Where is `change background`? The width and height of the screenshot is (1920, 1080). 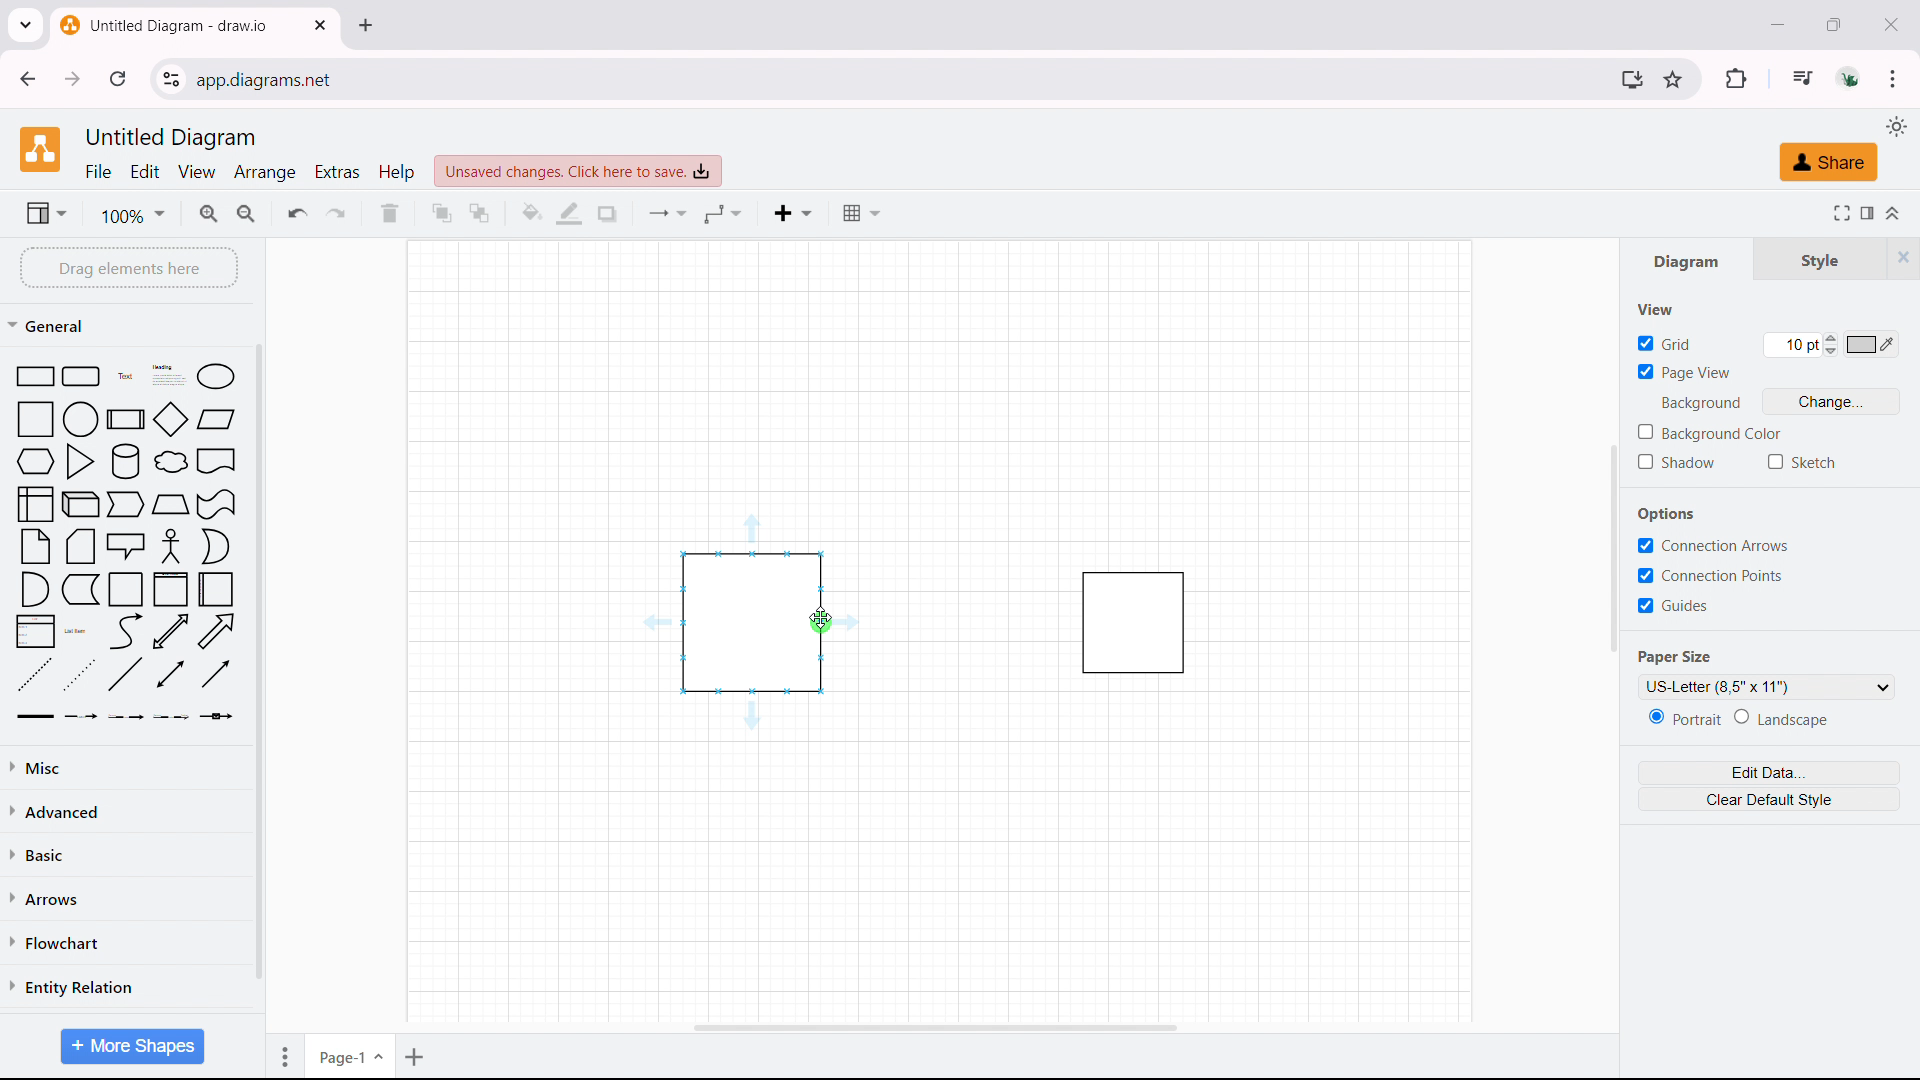 change background is located at coordinates (1833, 400).